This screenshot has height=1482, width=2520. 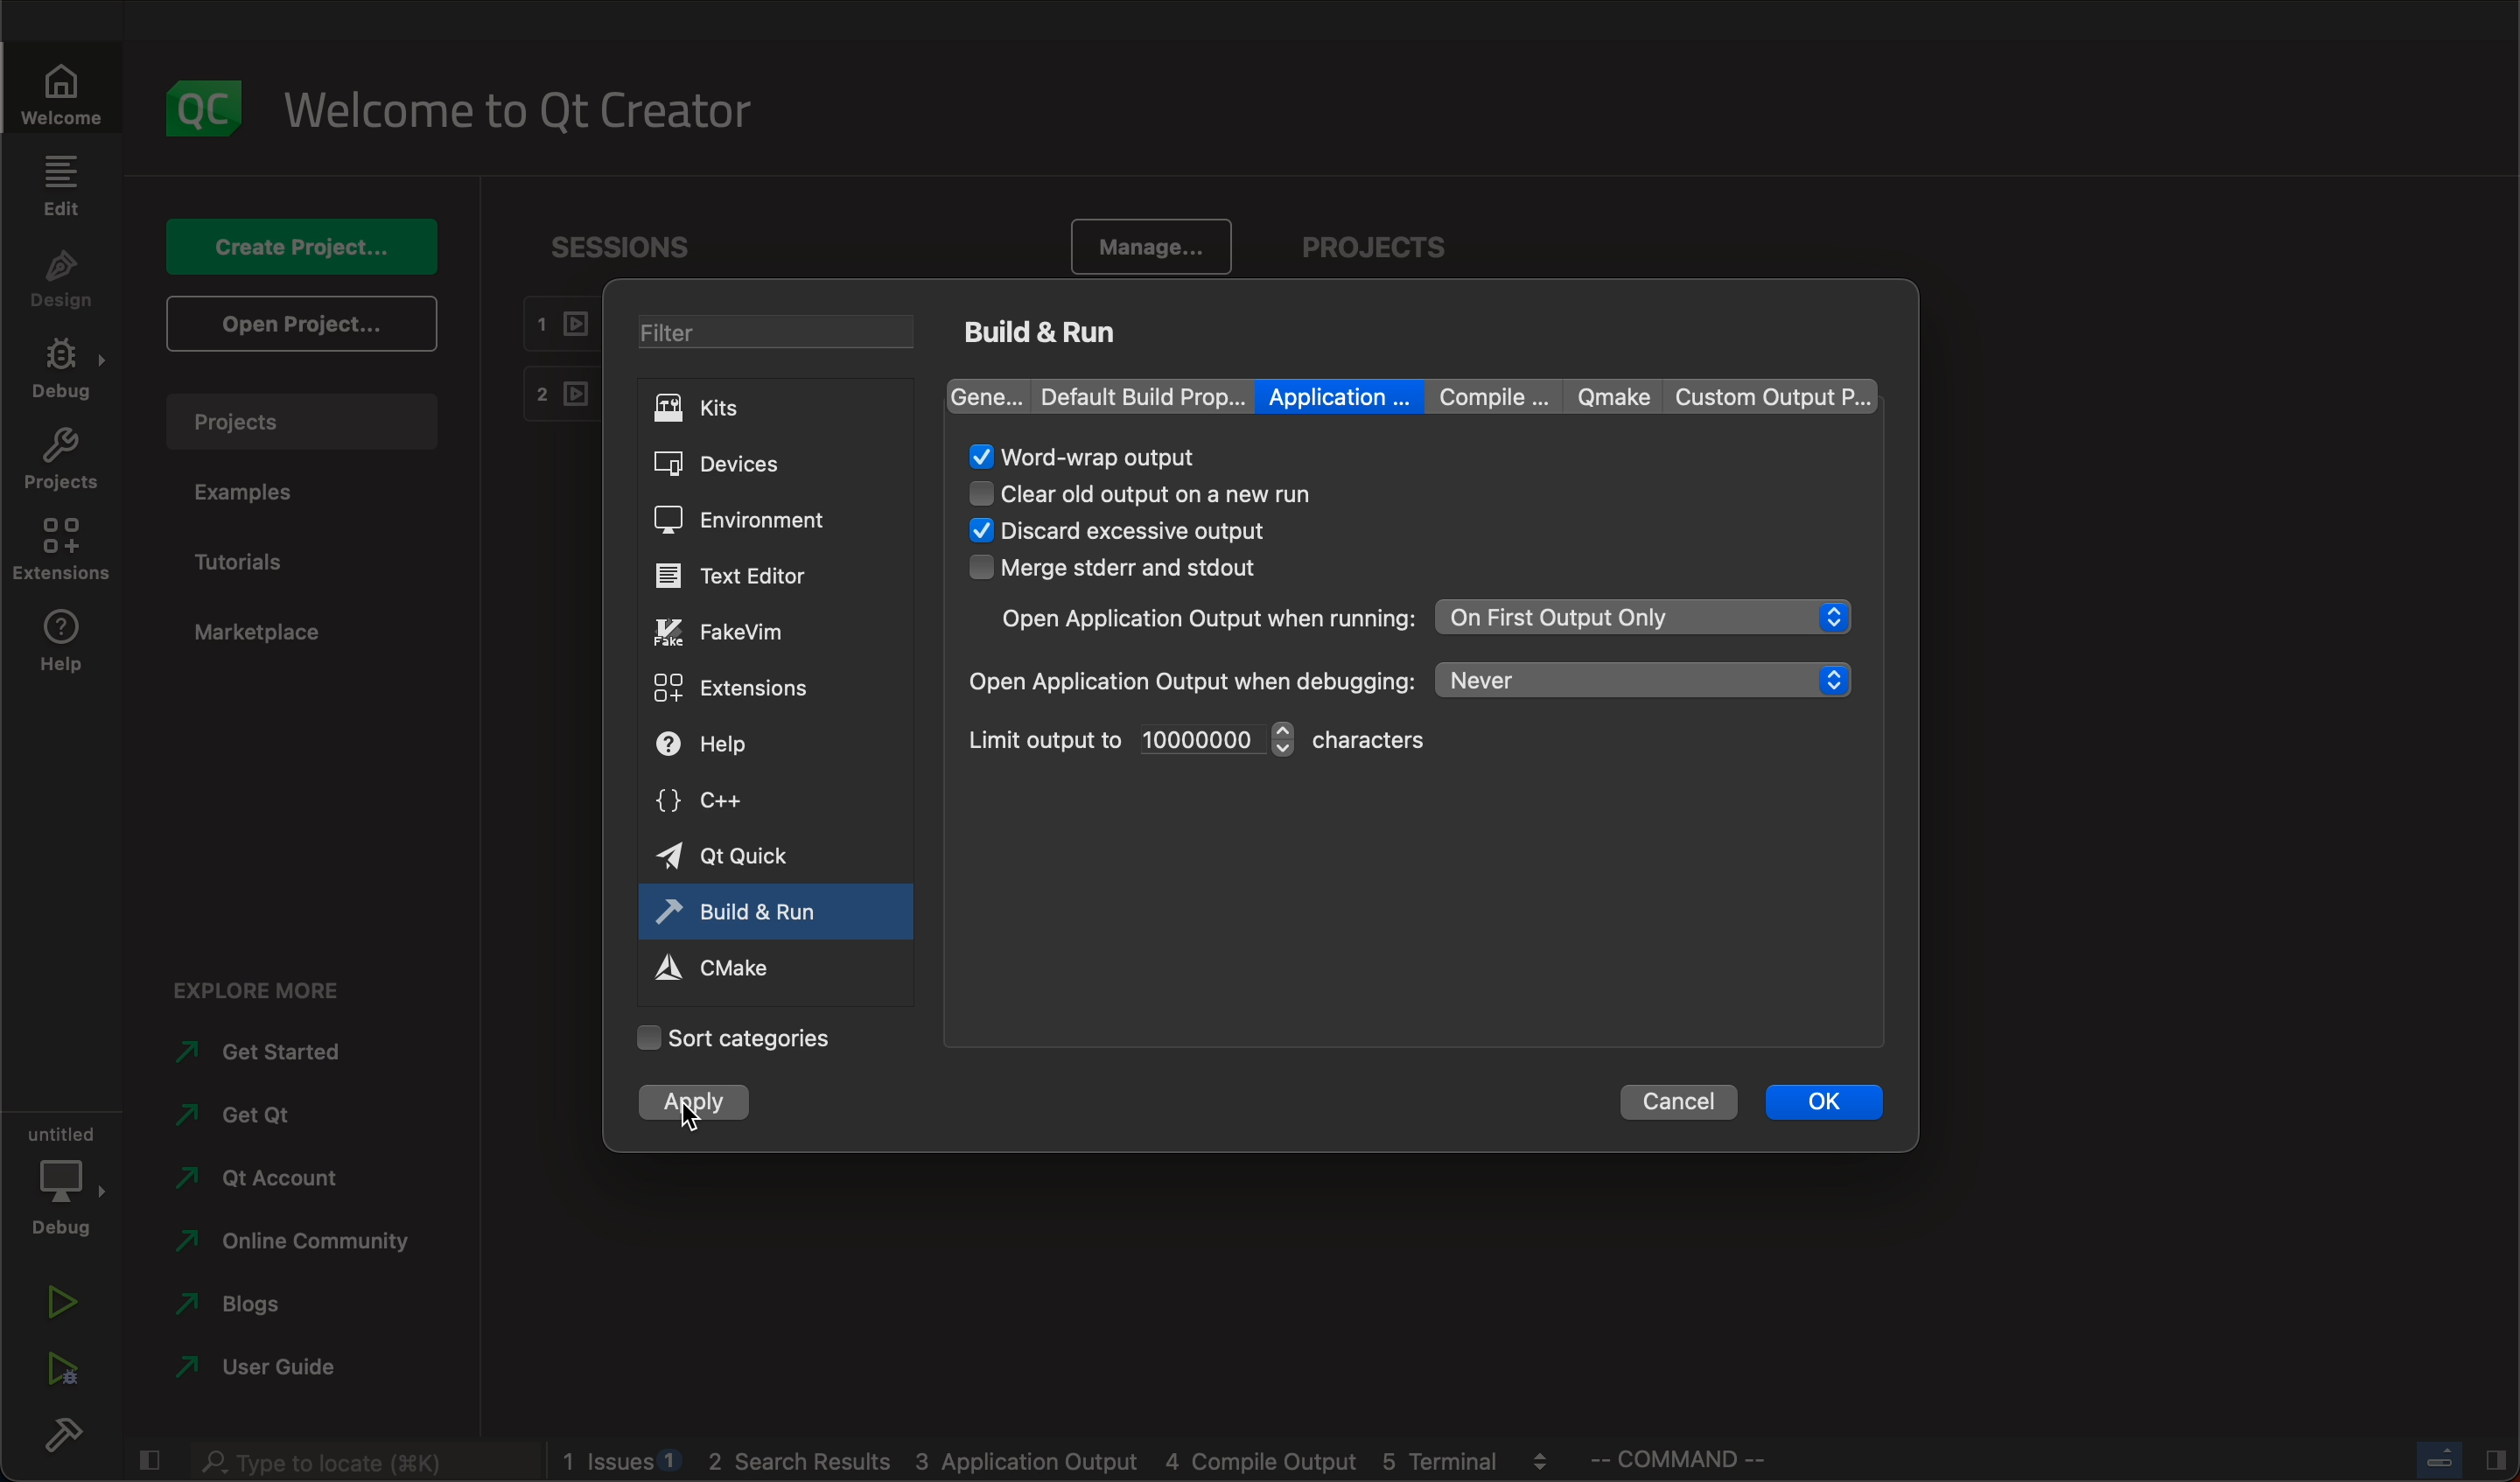 What do you see at coordinates (748, 1036) in the screenshot?
I see `Categories` at bounding box center [748, 1036].